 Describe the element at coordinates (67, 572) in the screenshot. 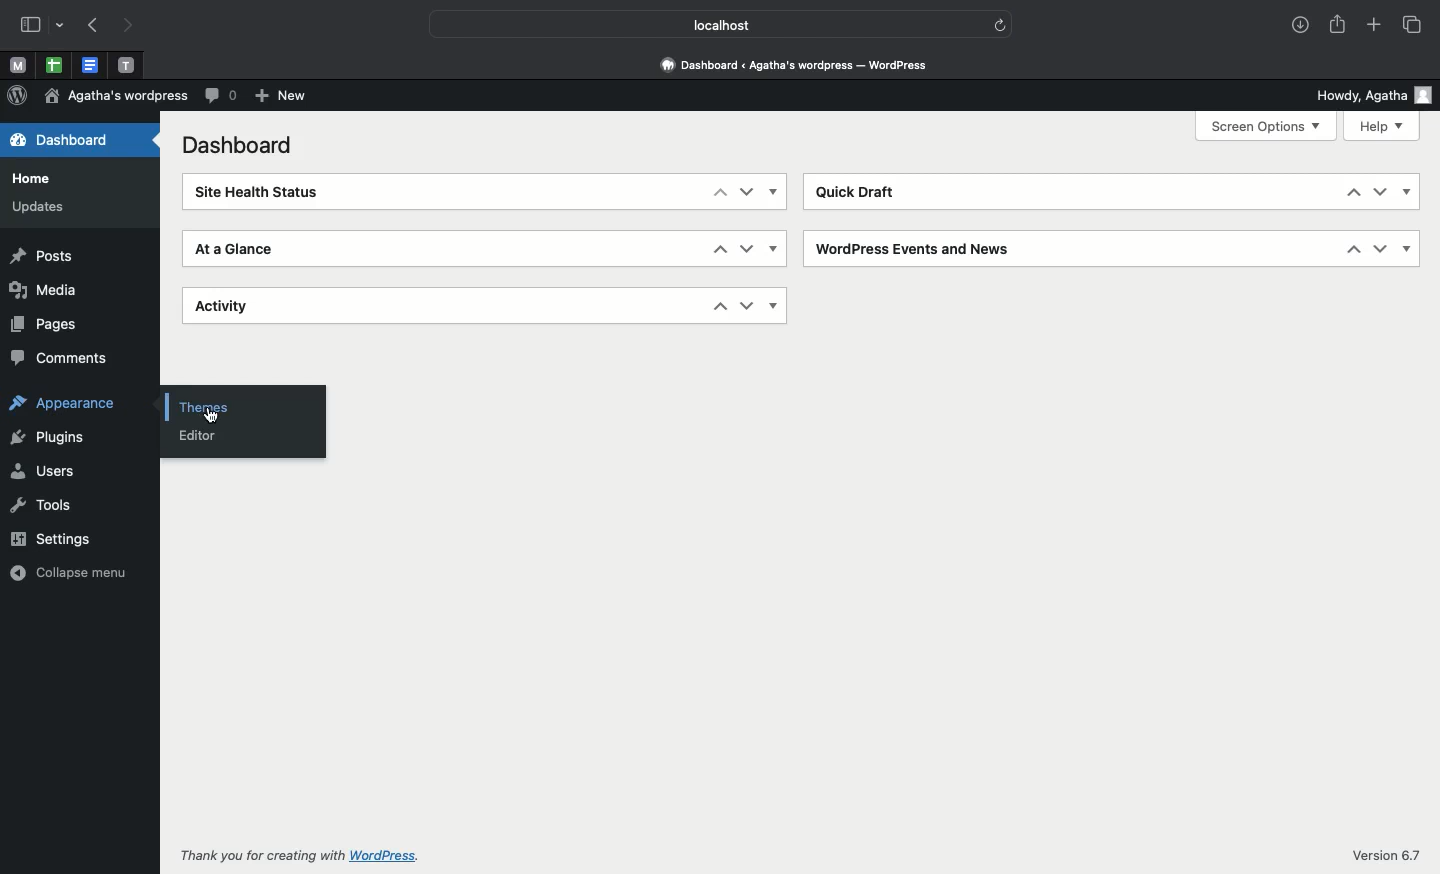

I see `Collapse menu` at that location.